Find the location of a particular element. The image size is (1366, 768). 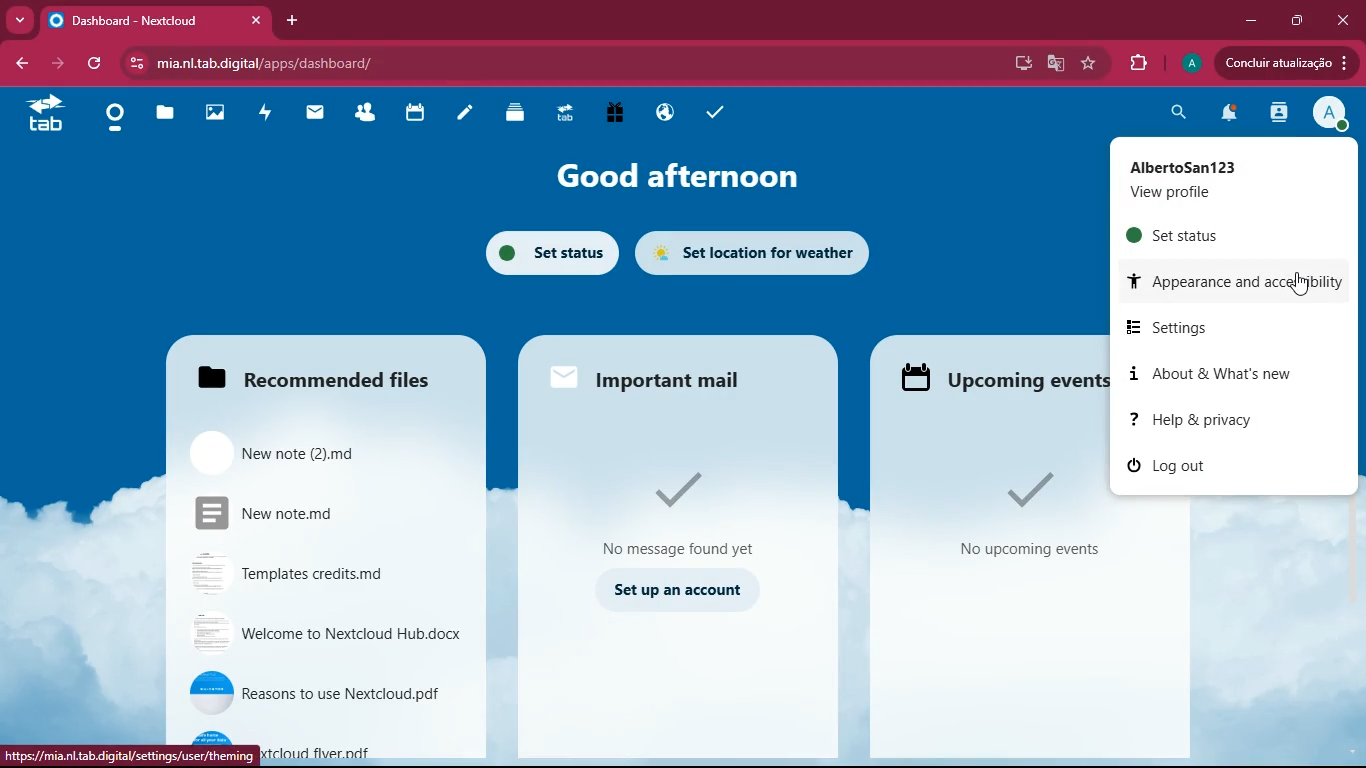

calendar is located at coordinates (421, 113).